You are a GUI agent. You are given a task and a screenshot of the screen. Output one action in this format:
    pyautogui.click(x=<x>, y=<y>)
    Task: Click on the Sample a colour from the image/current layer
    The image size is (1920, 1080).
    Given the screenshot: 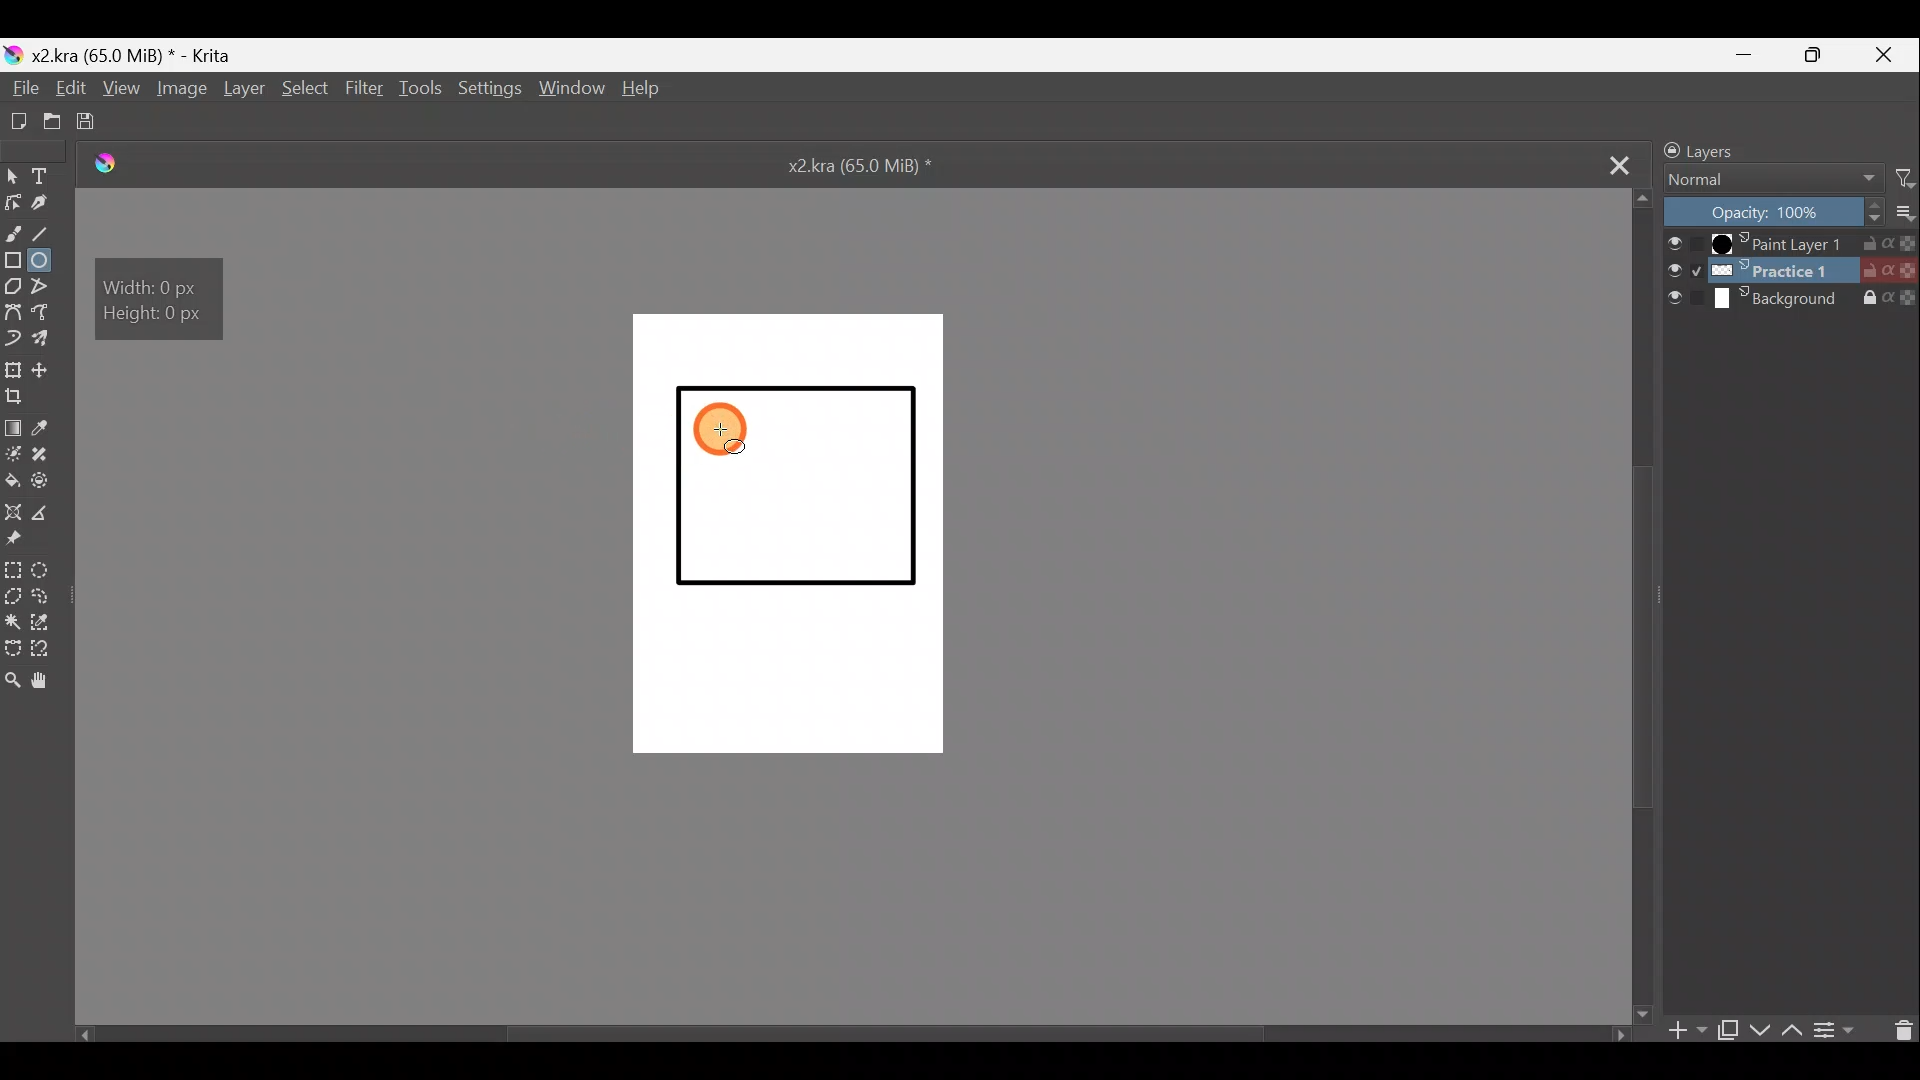 What is the action you would take?
    pyautogui.click(x=52, y=427)
    